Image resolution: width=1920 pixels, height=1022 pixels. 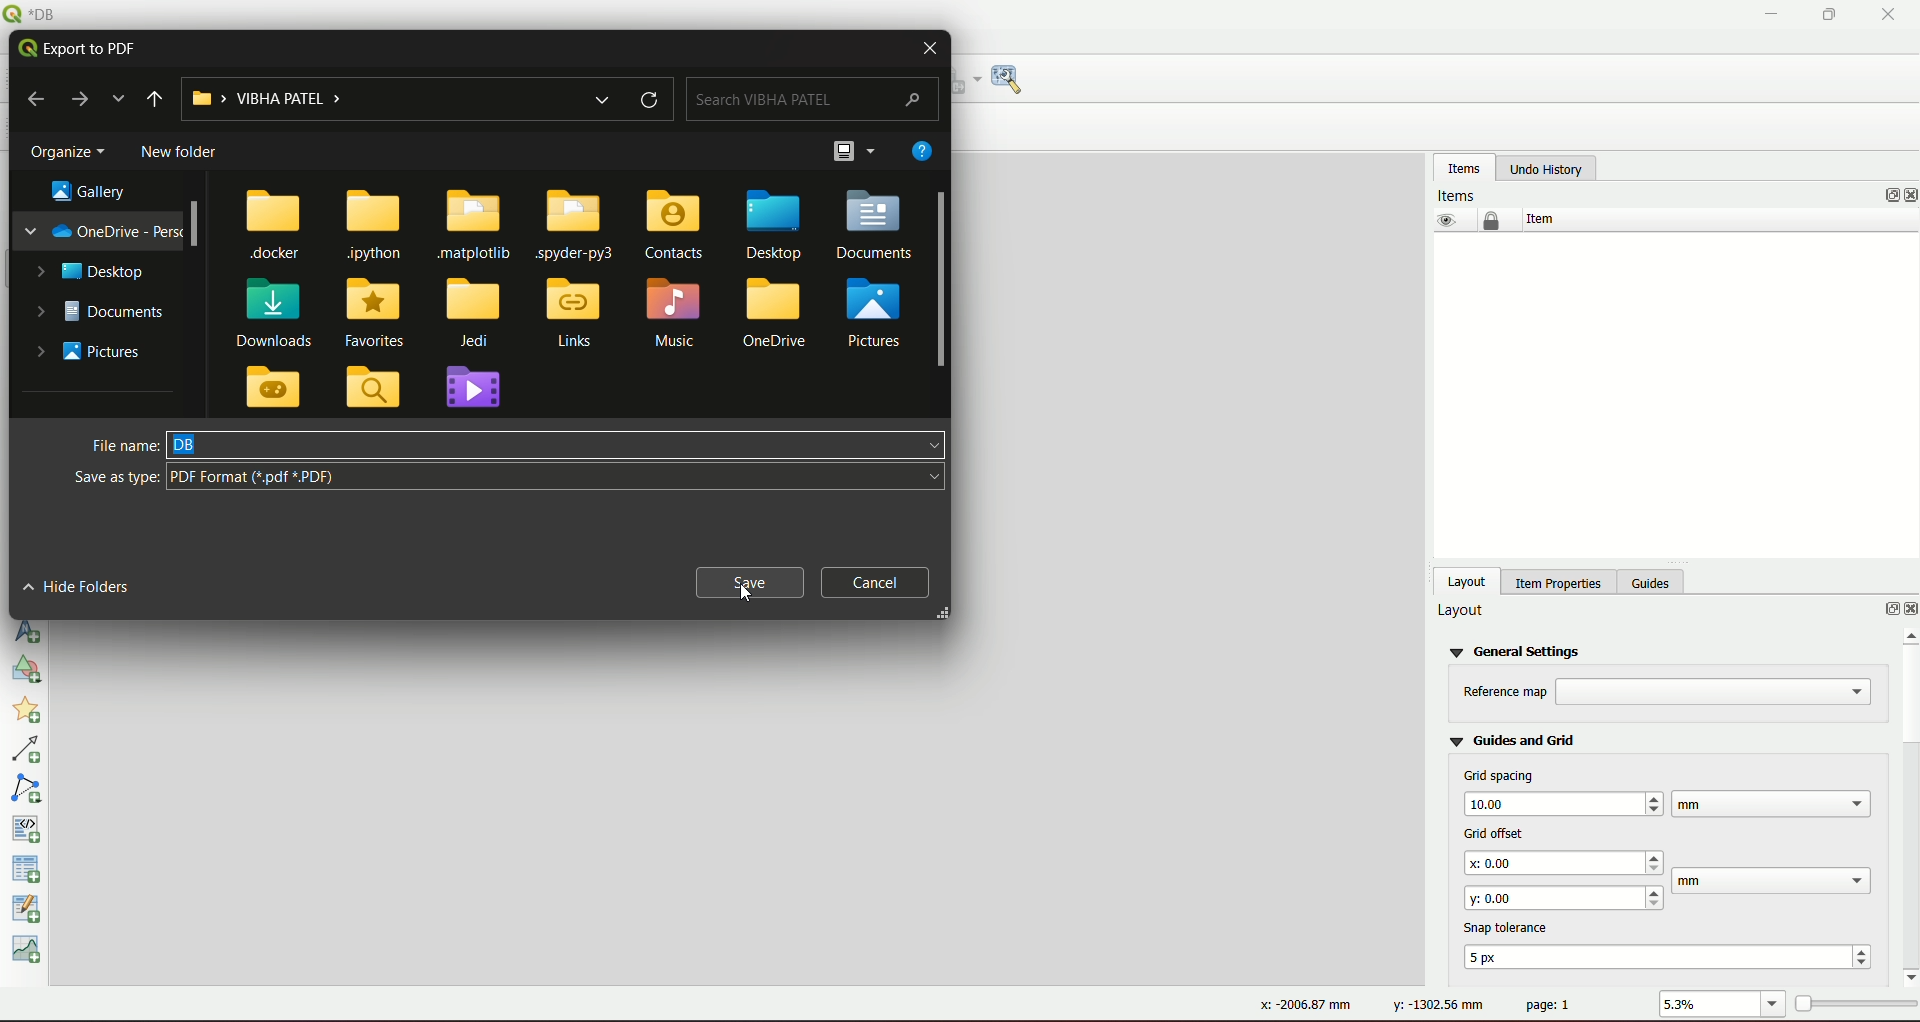 I want to click on add arrow, so click(x=30, y=751).